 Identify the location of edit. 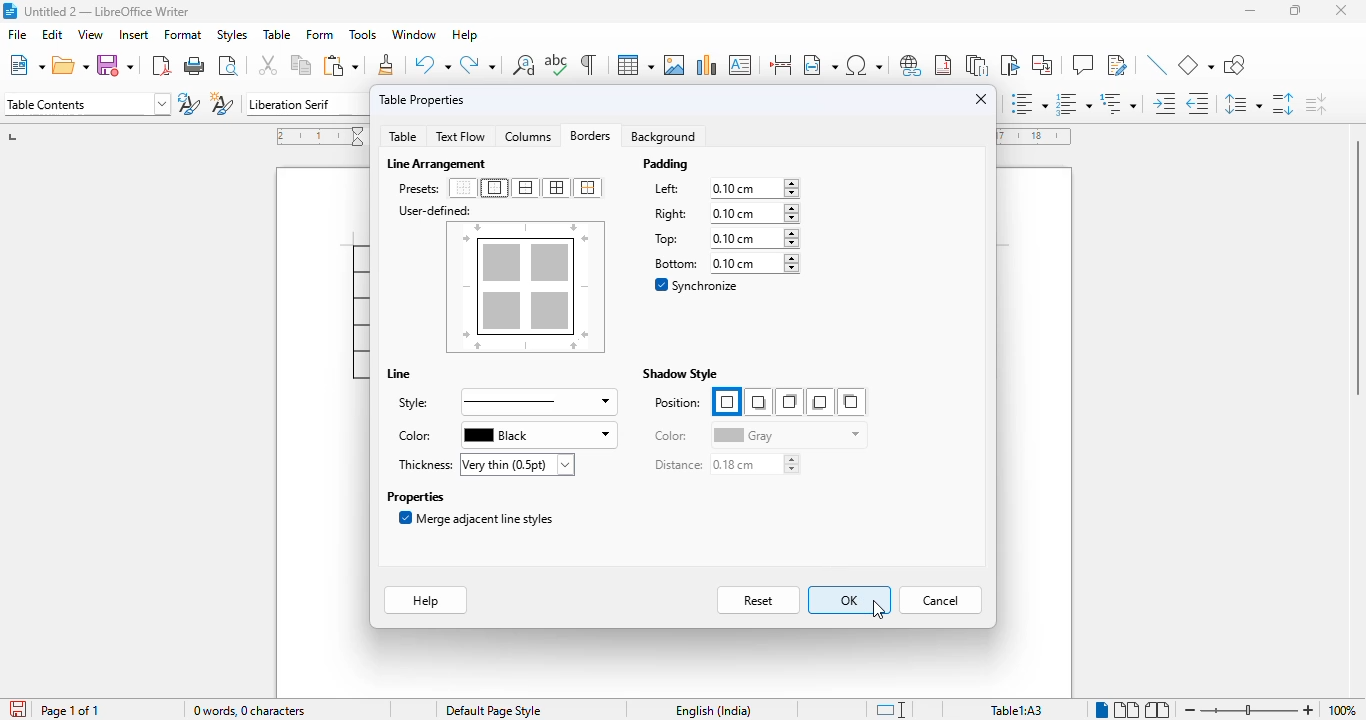
(53, 34).